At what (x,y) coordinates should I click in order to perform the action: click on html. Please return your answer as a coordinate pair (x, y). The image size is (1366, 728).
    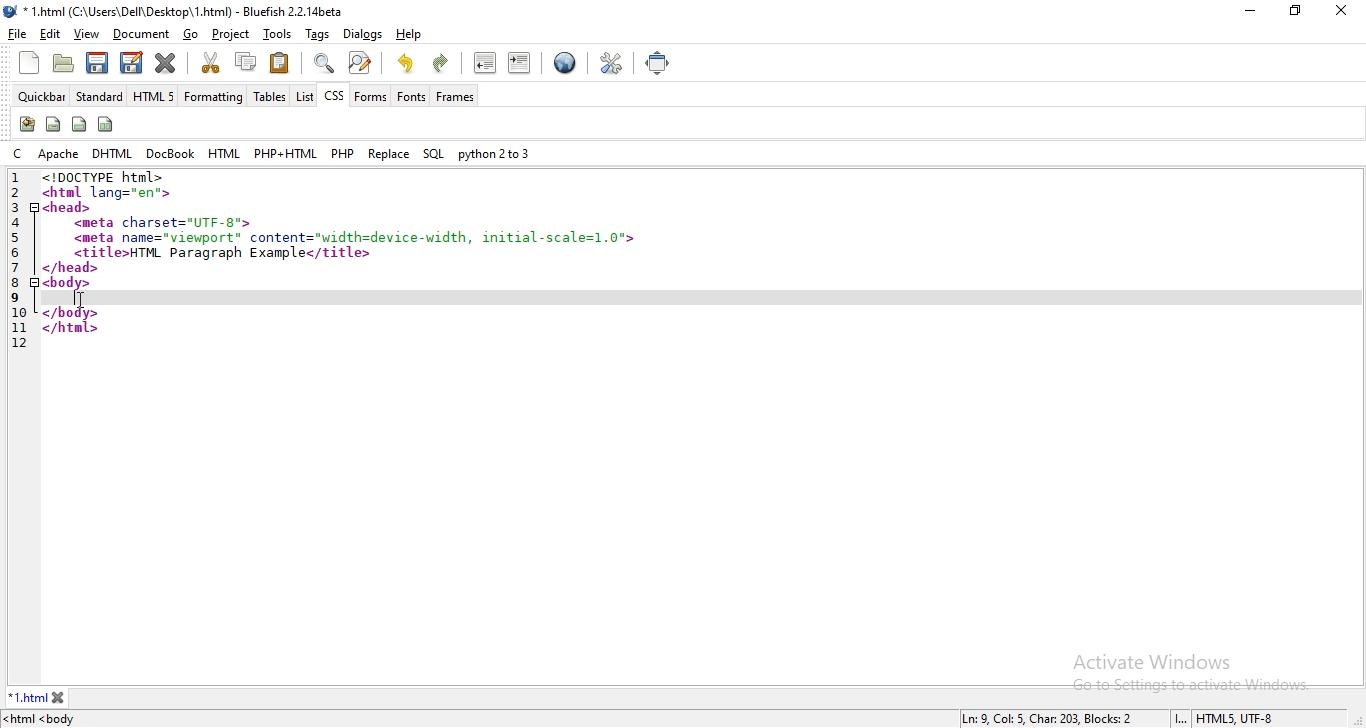
    Looking at the image, I should click on (223, 153).